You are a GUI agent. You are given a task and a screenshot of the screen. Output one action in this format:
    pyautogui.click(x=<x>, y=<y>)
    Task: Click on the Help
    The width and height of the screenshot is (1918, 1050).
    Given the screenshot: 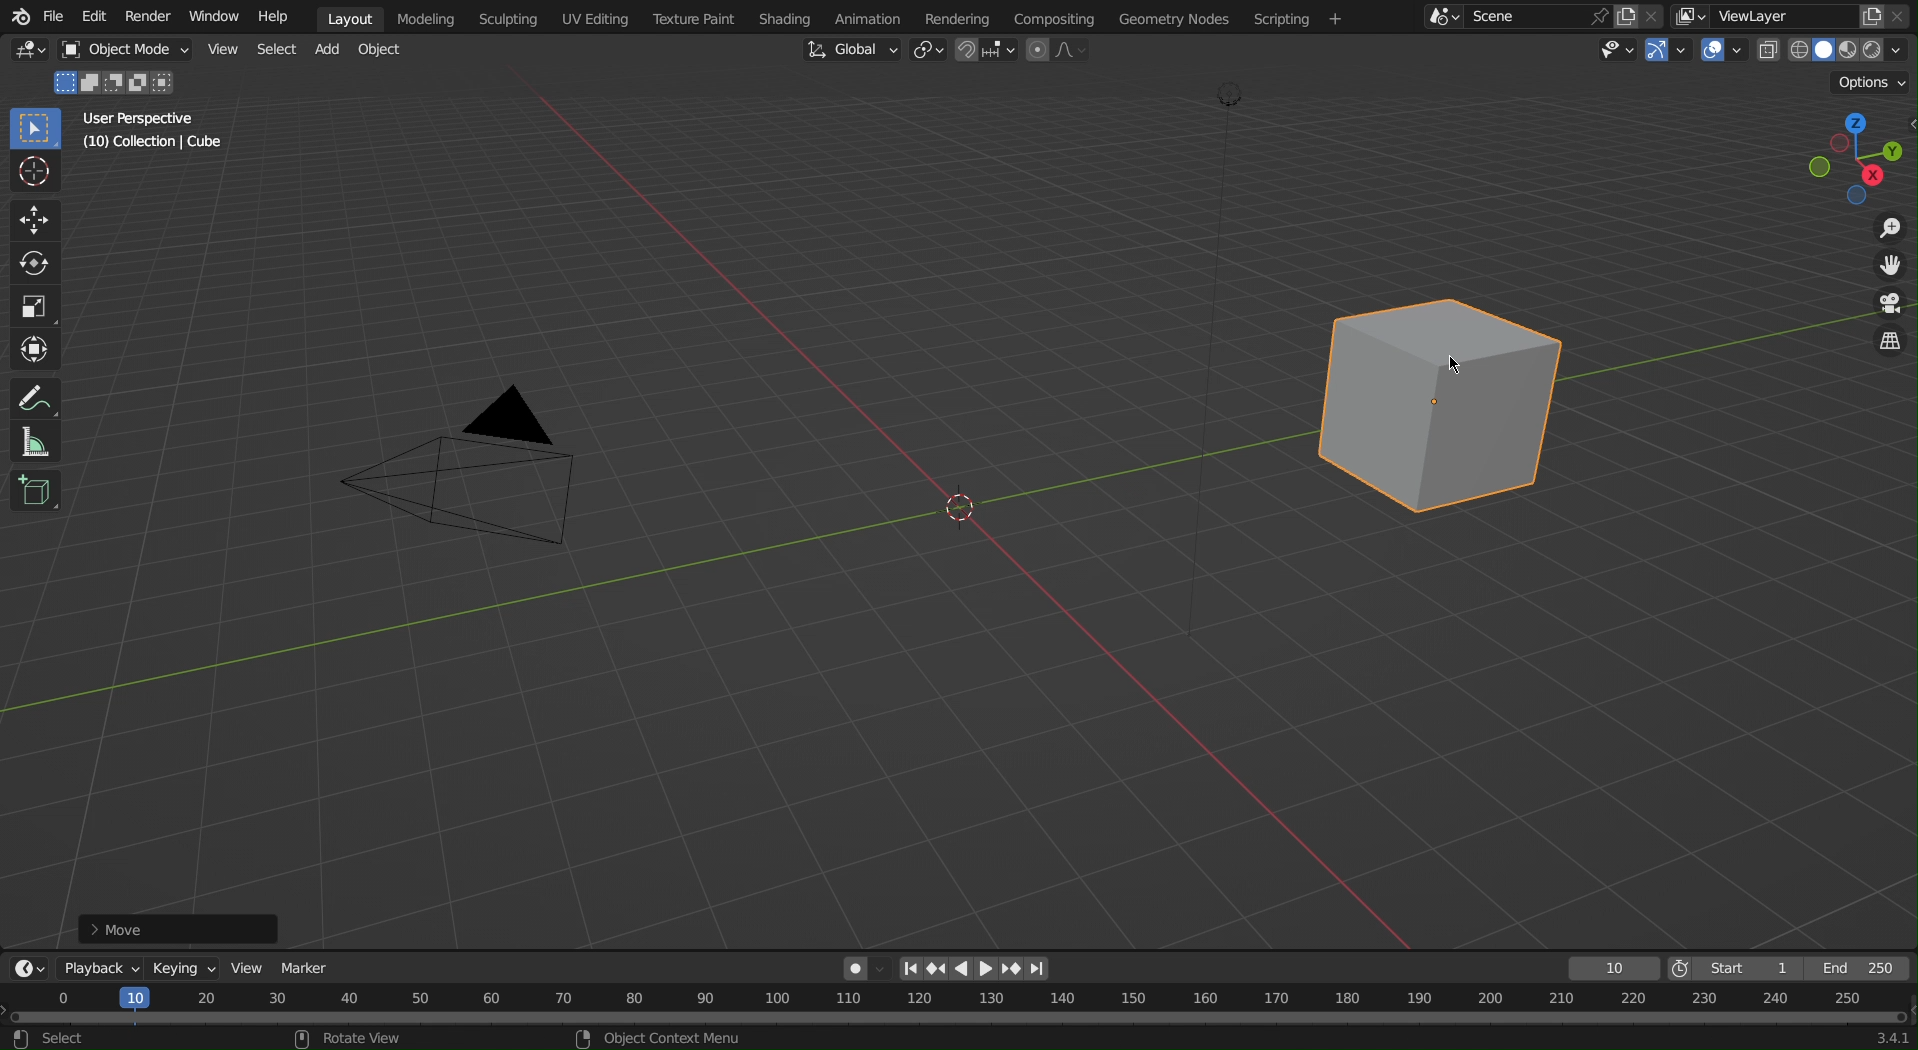 What is the action you would take?
    pyautogui.click(x=282, y=16)
    